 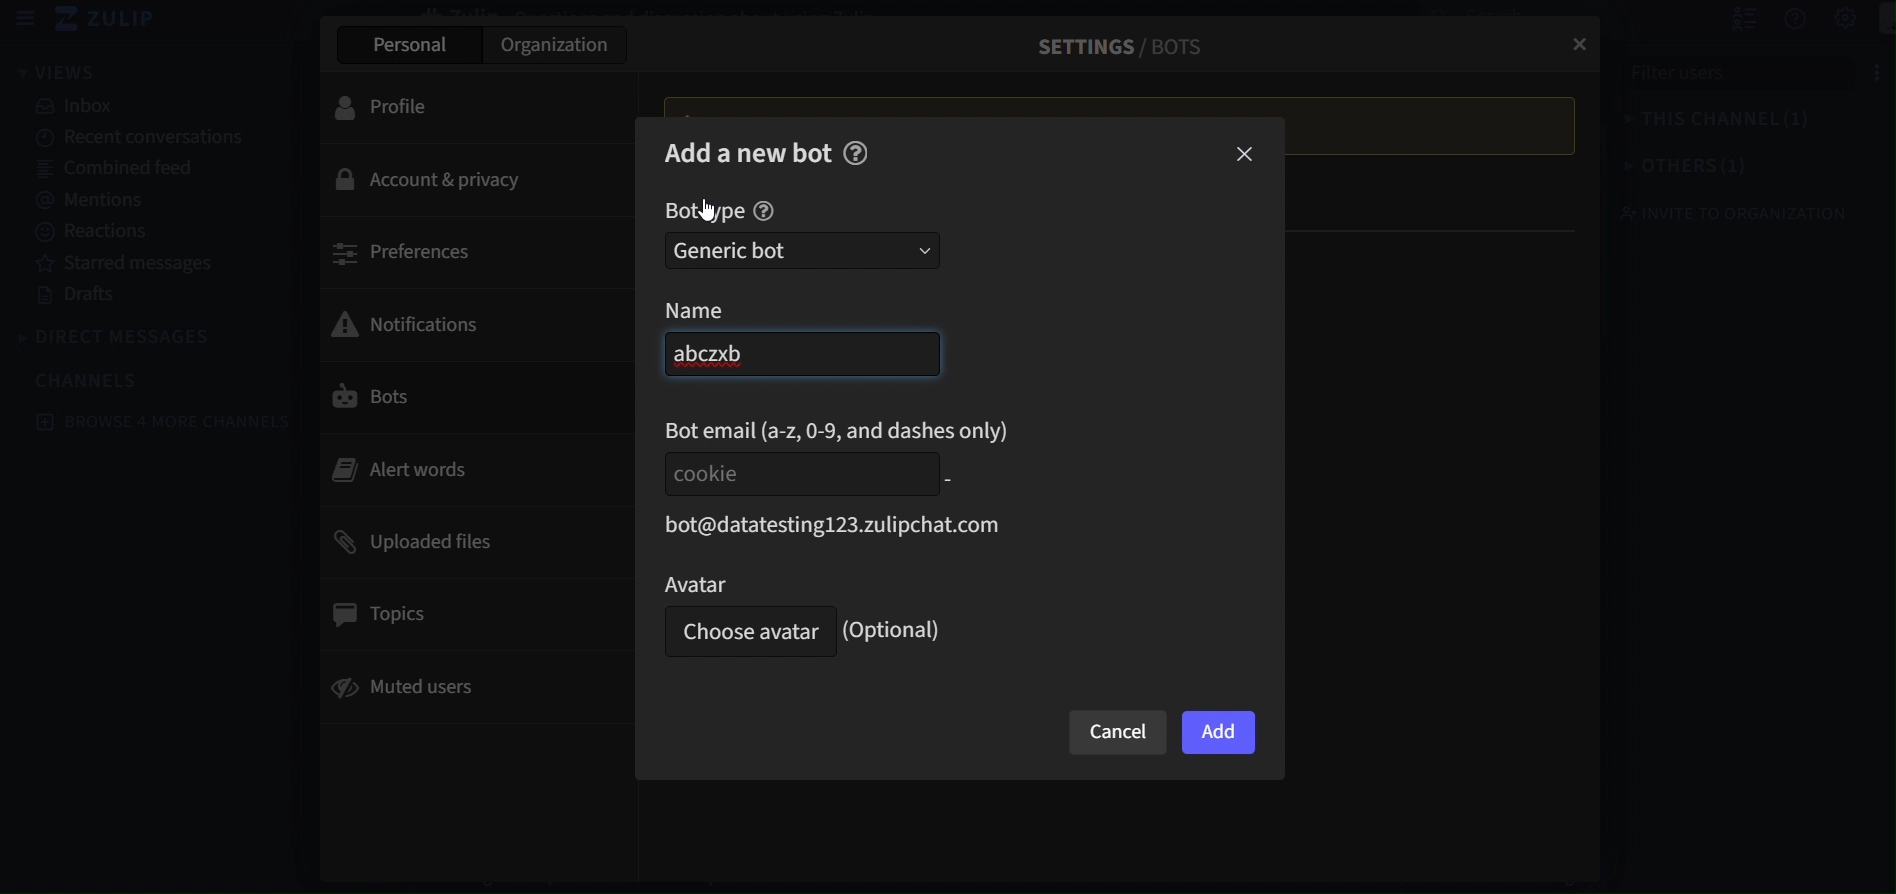 What do you see at coordinates (470, 540) in the screenshot?
I see `uploaded files` at bounding box center [470, 540].